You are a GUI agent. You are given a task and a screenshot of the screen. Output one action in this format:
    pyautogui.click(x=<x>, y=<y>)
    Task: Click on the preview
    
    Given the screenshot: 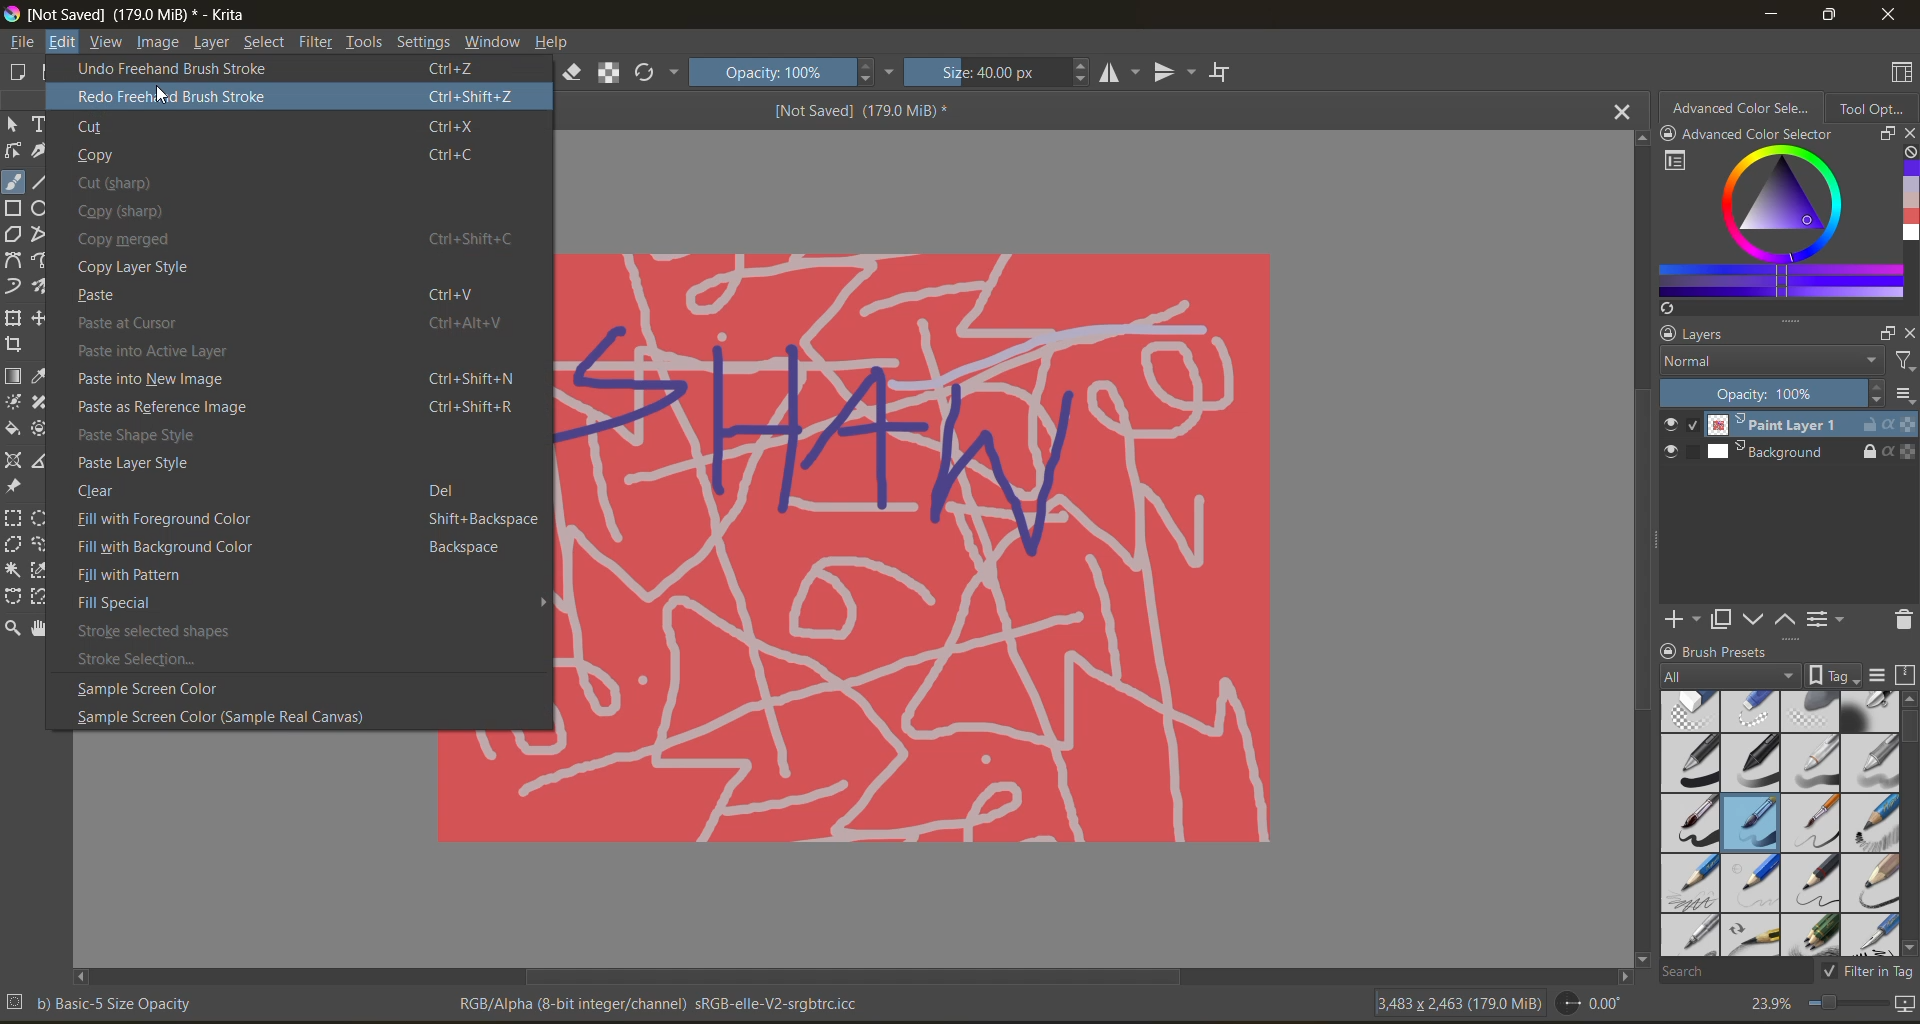 What is the action you would take?
    pyautogui.click(x=1675, y=441)
    